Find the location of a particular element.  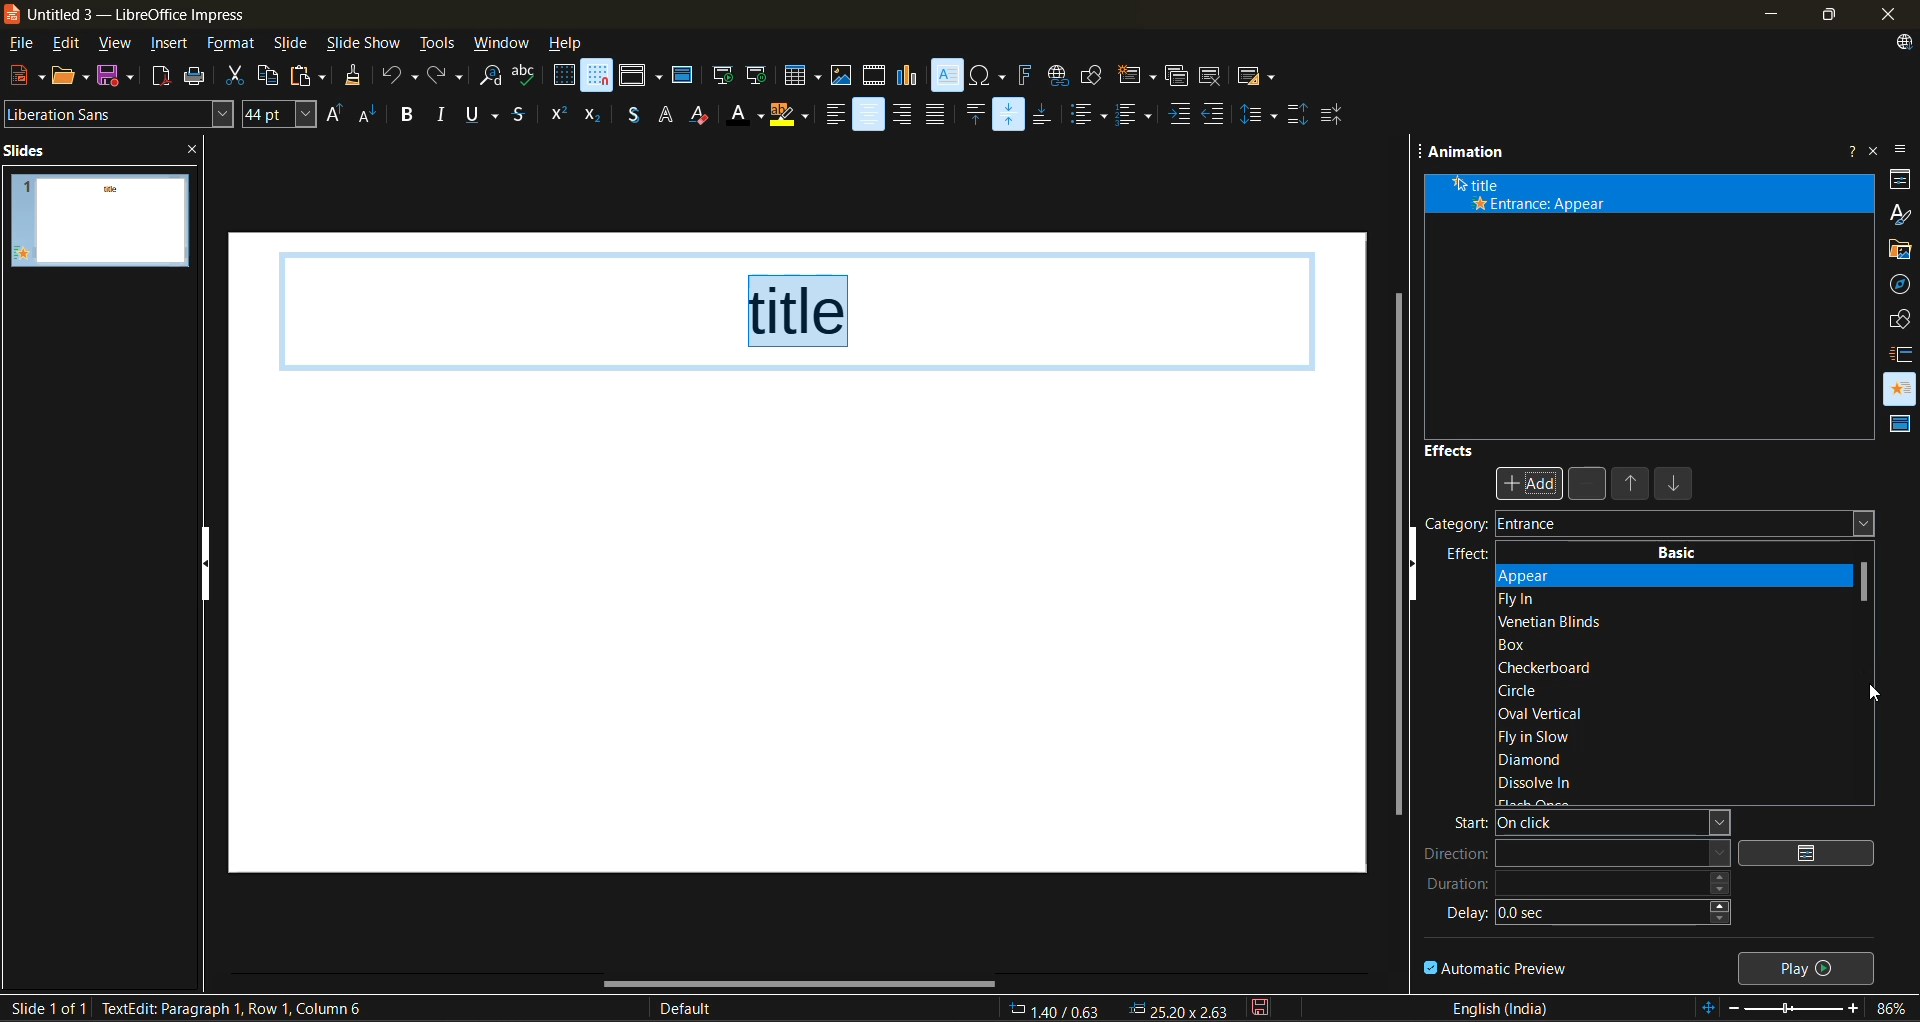

move down is located at coordinates (1677, 488).